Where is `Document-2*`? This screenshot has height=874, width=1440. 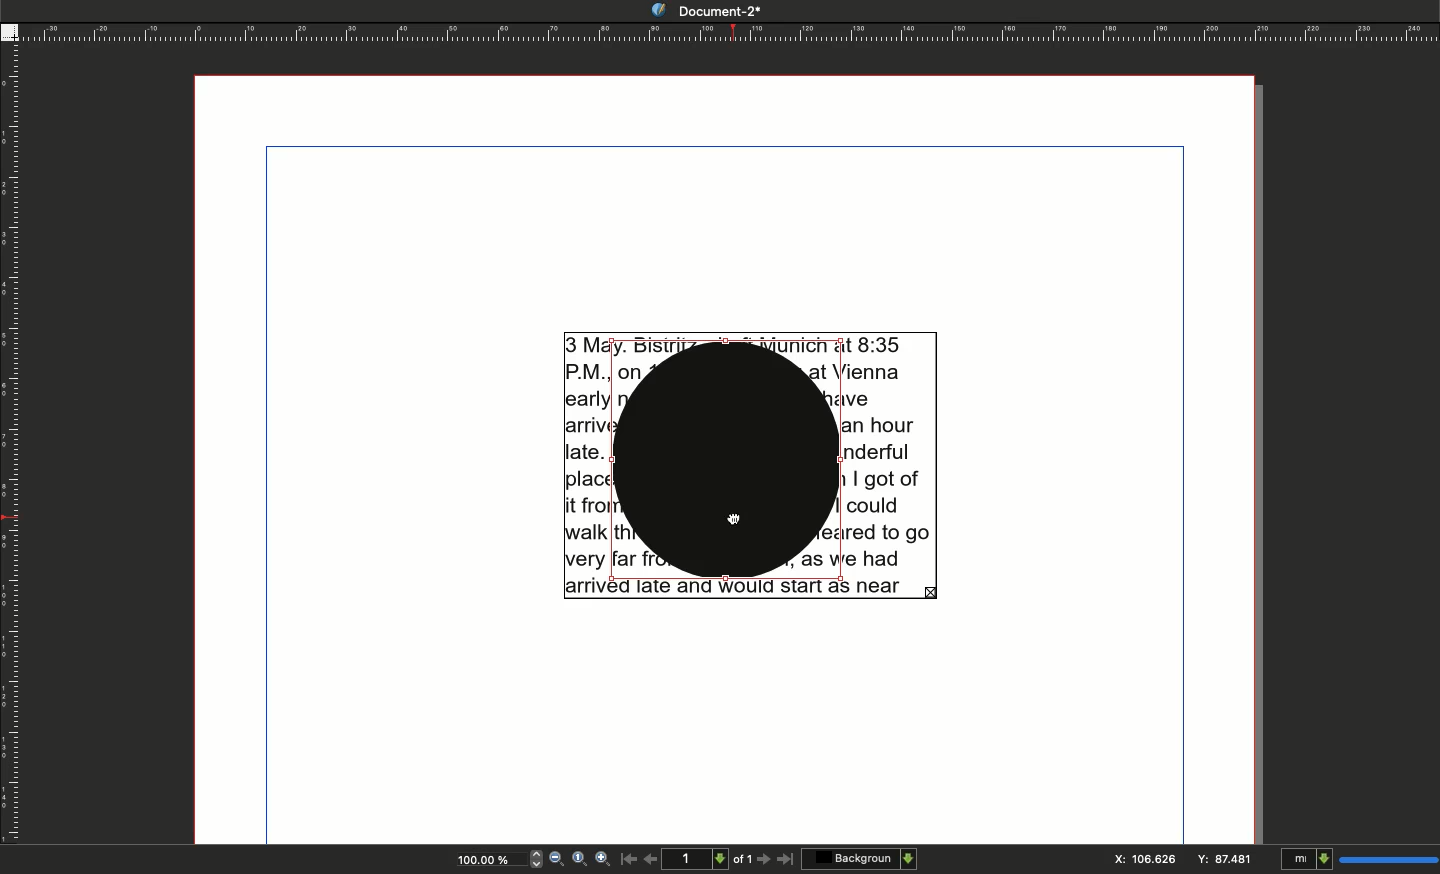 Document-2* is located at coordinates (712, 11).